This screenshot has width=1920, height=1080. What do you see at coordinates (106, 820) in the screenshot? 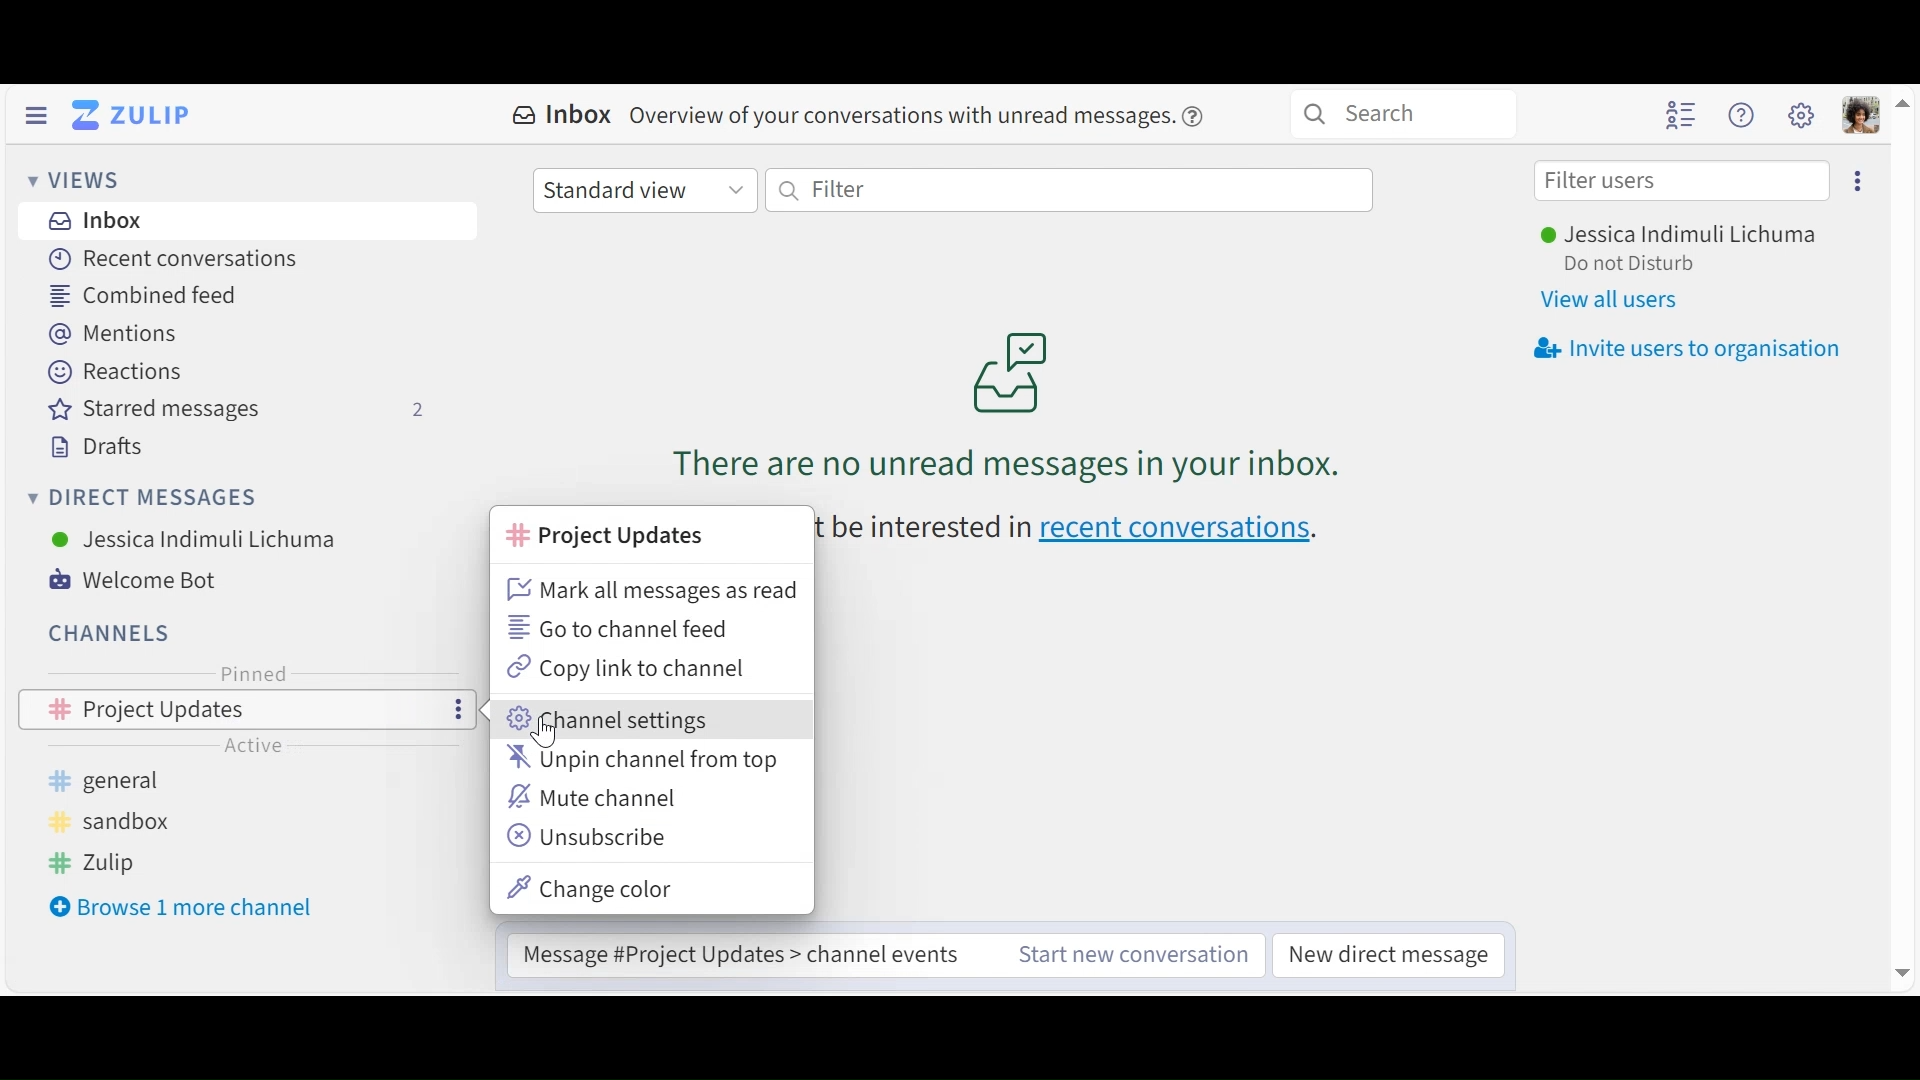
I see `sandbox` at bounding box center [106, 820].